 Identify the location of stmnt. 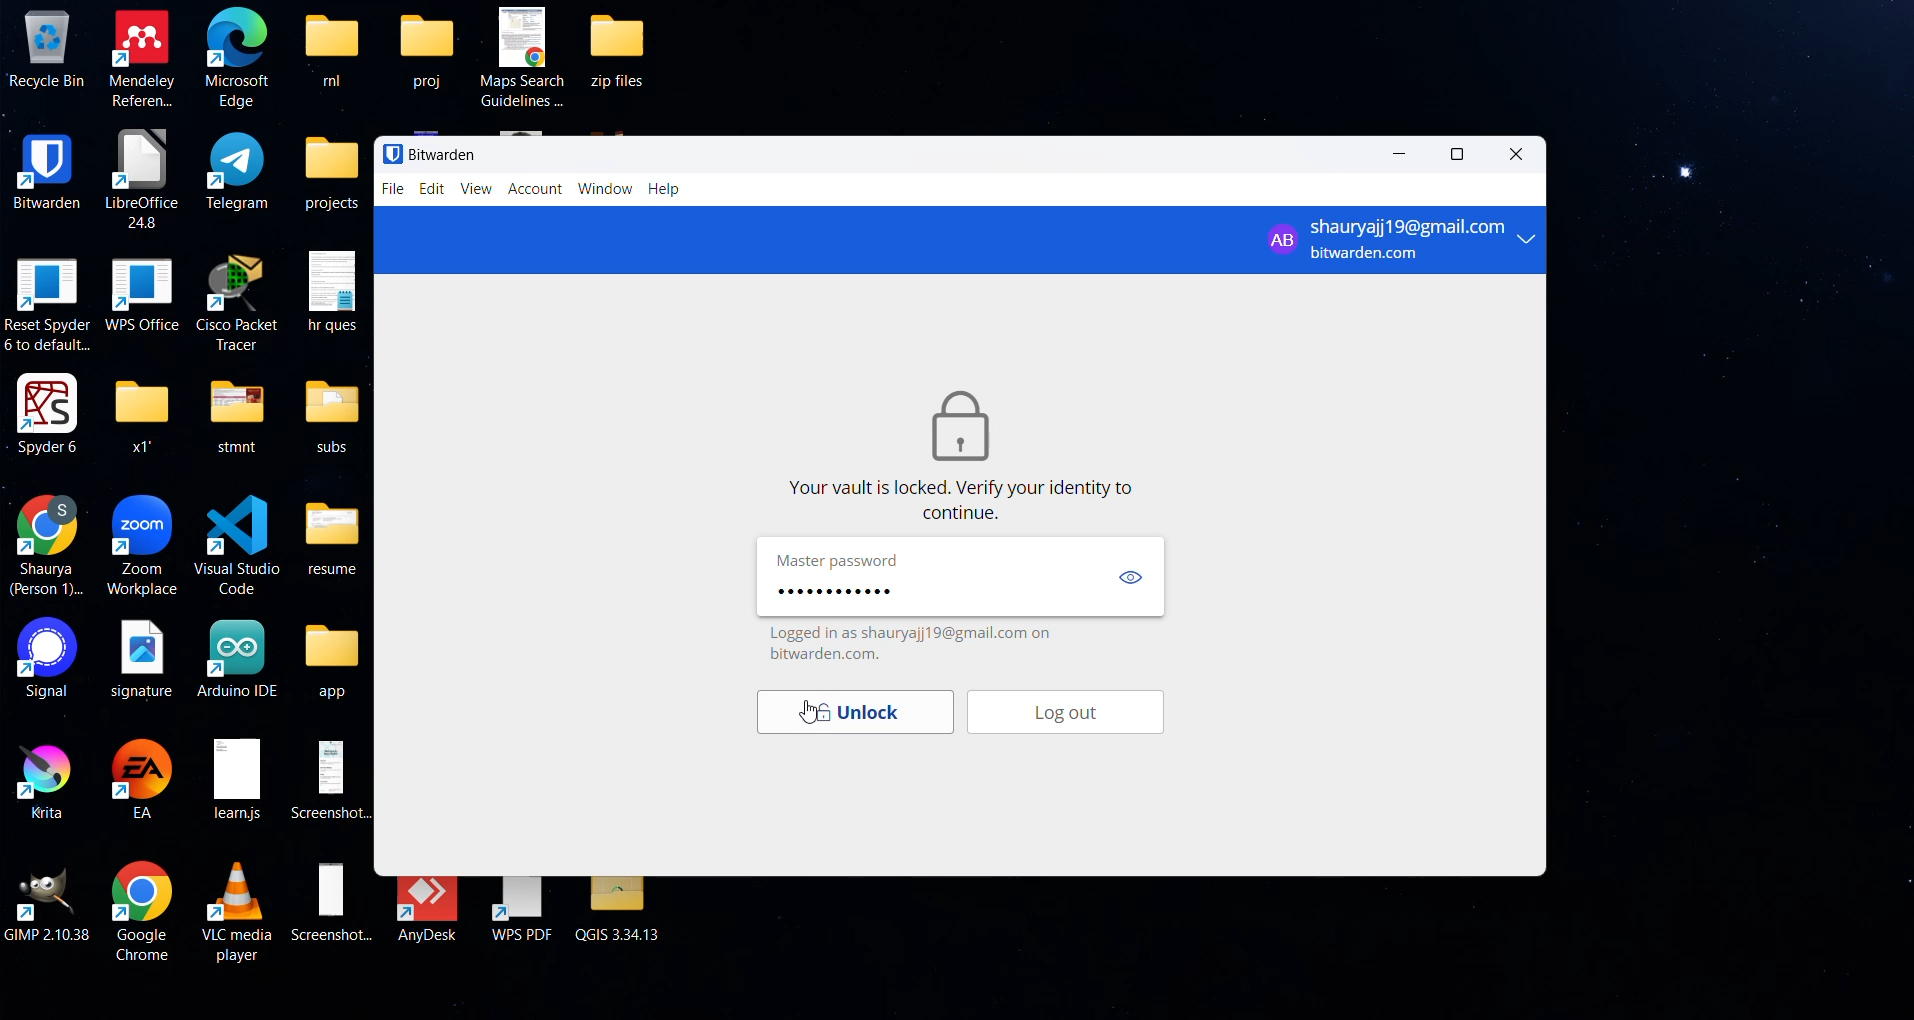
(235, 413).